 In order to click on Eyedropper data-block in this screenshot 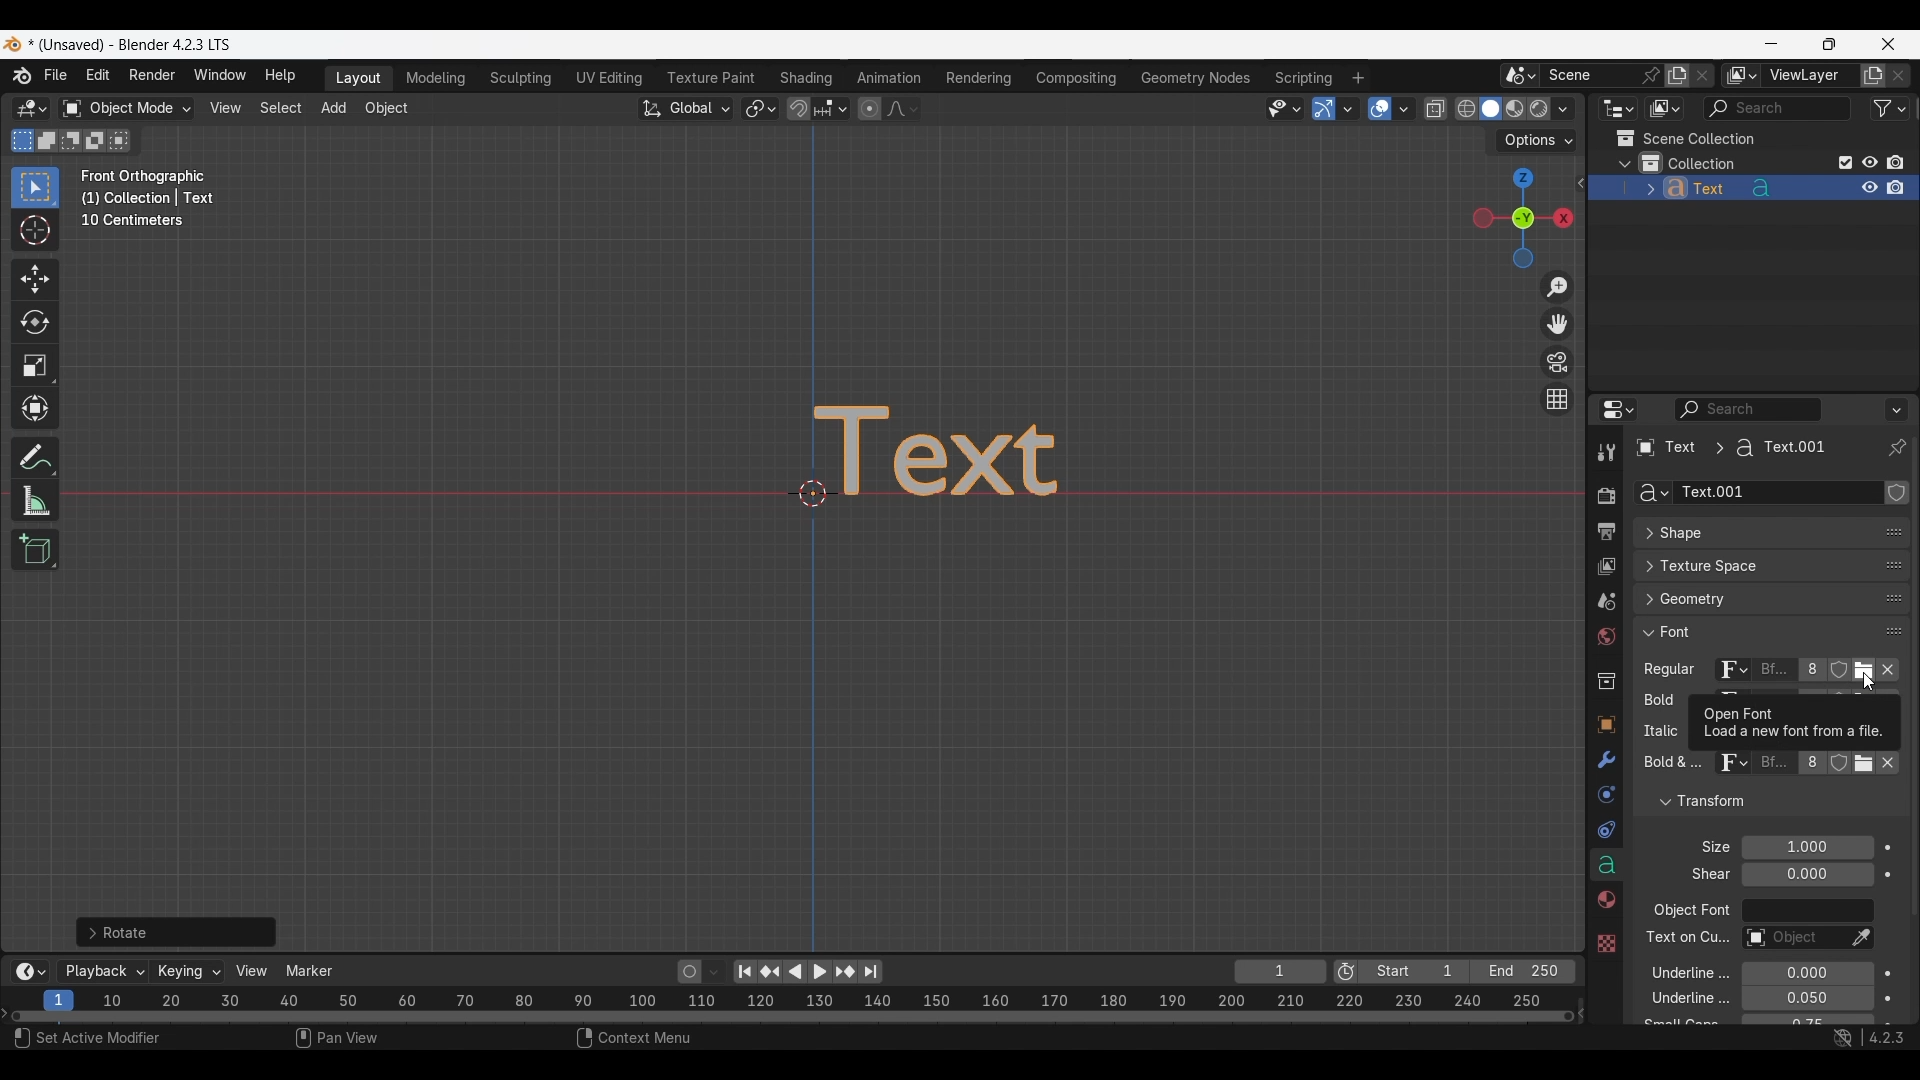, I will do `click(1860, 939)`.